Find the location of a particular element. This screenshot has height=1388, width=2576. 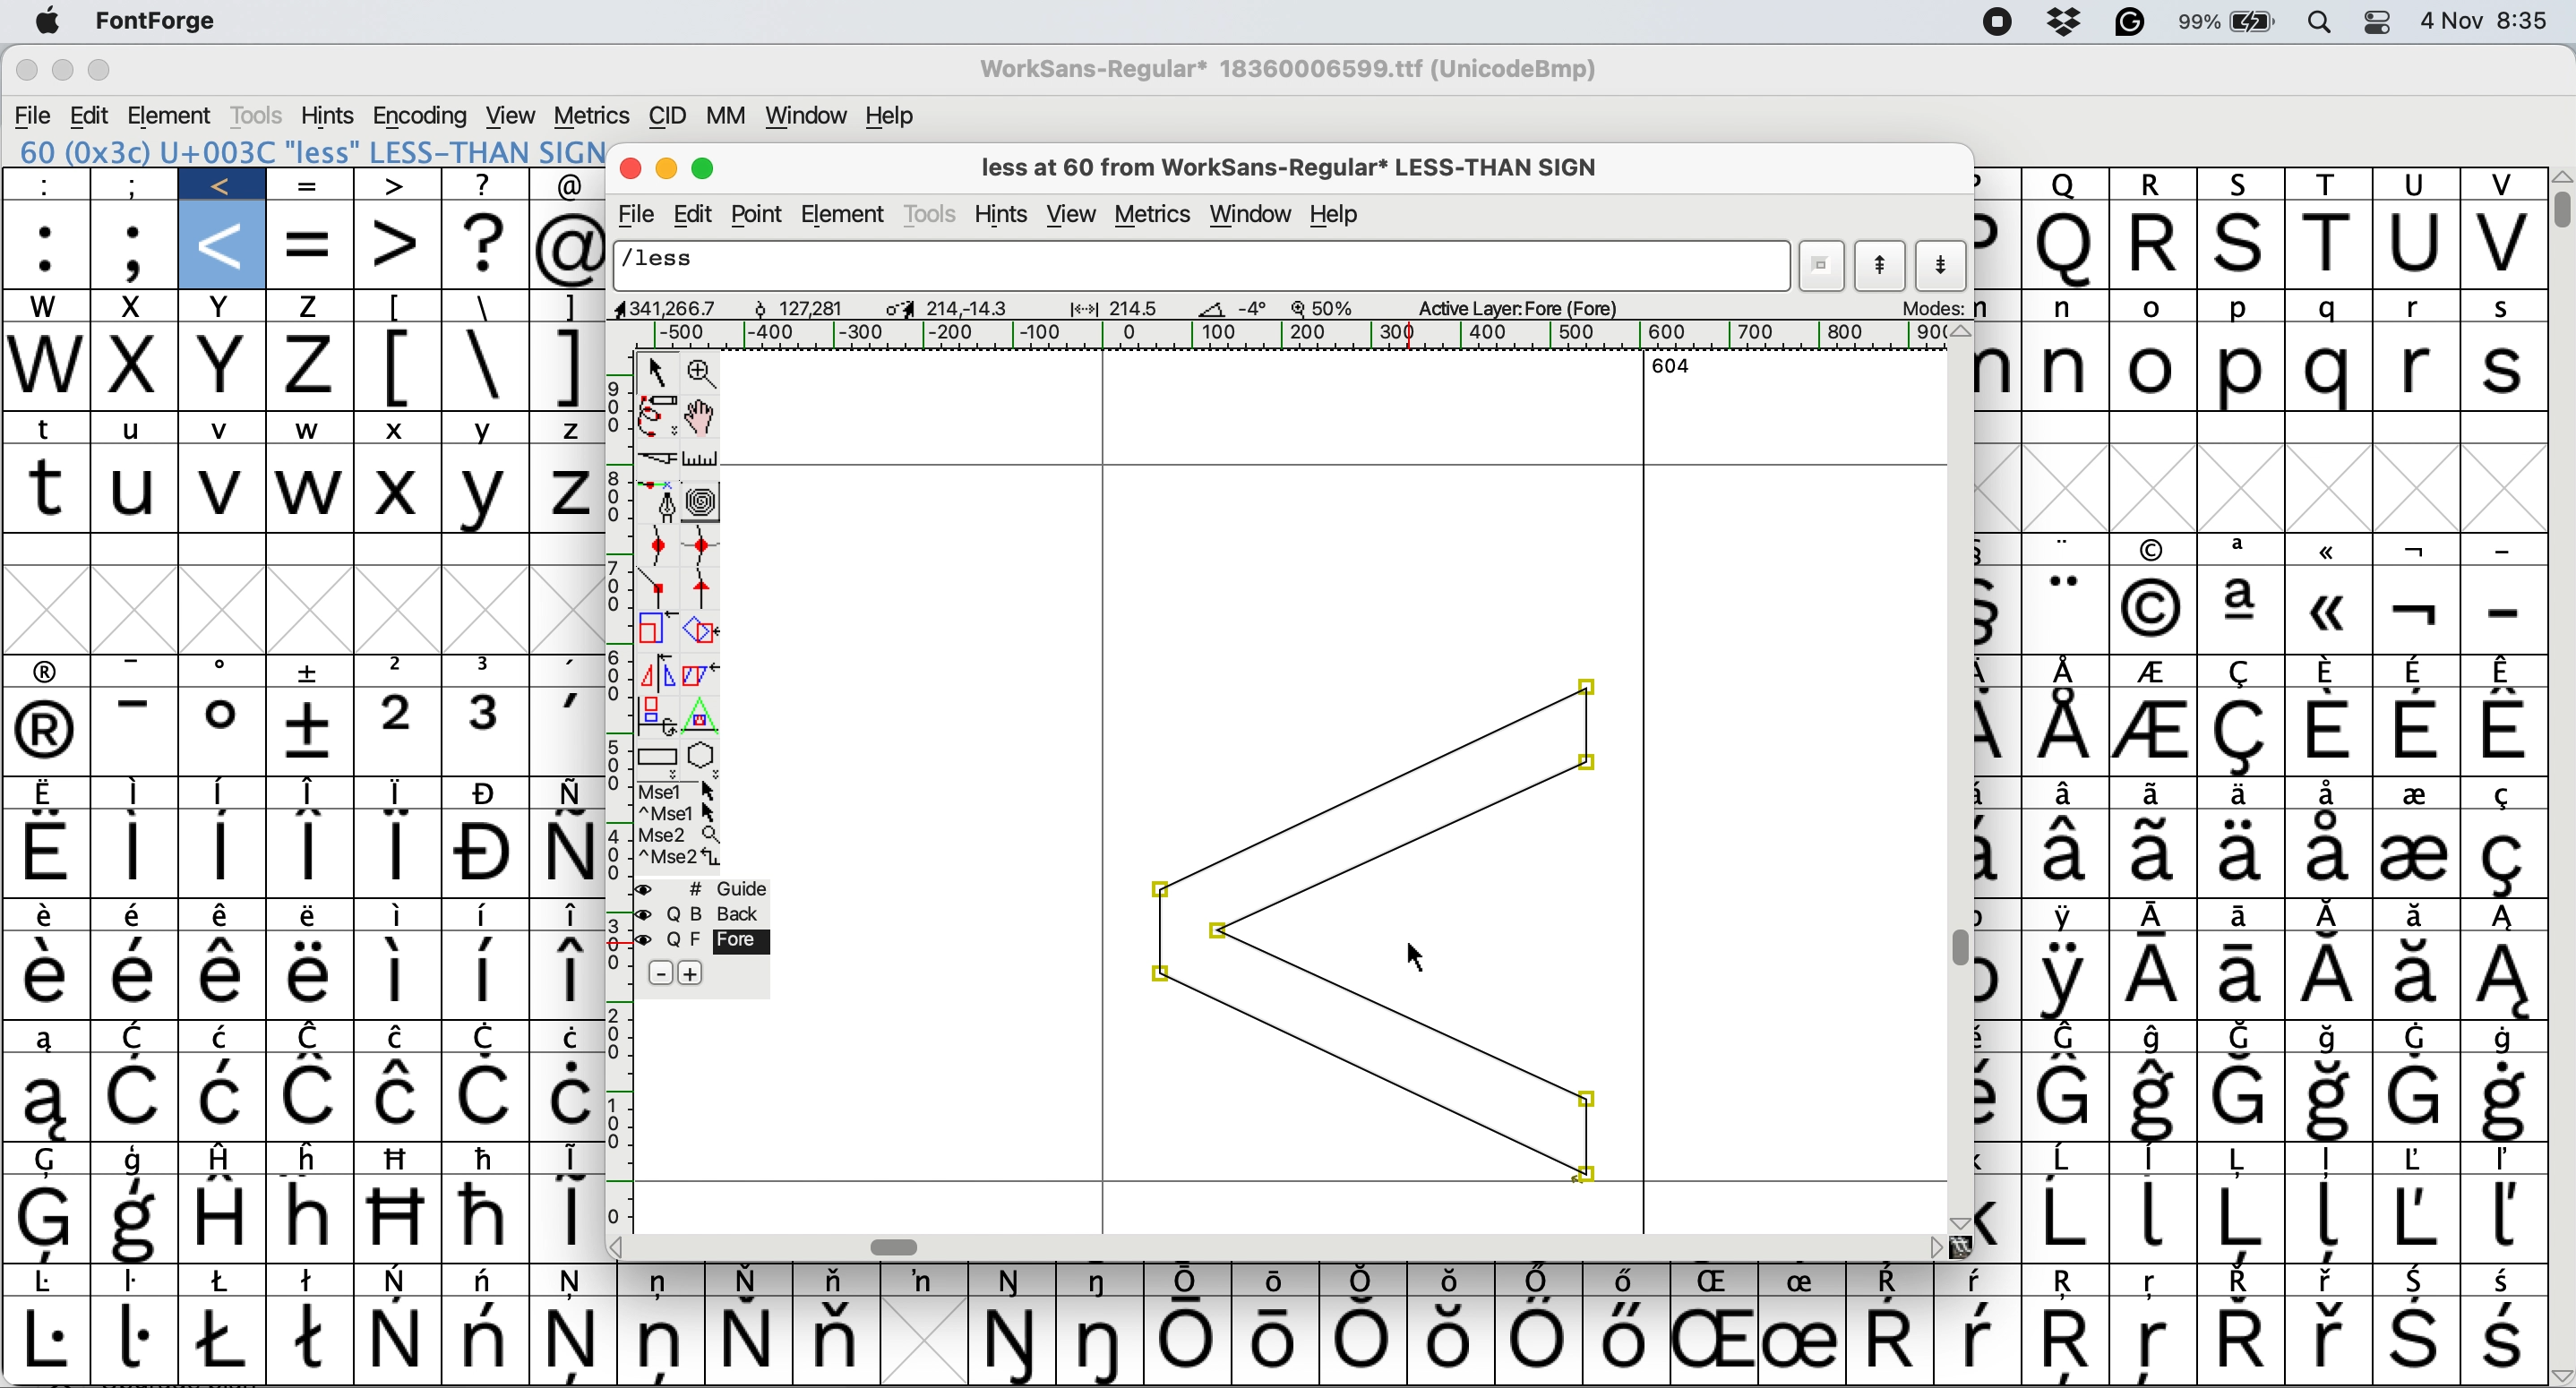

Symbol is located at coordinates (2160, 918).